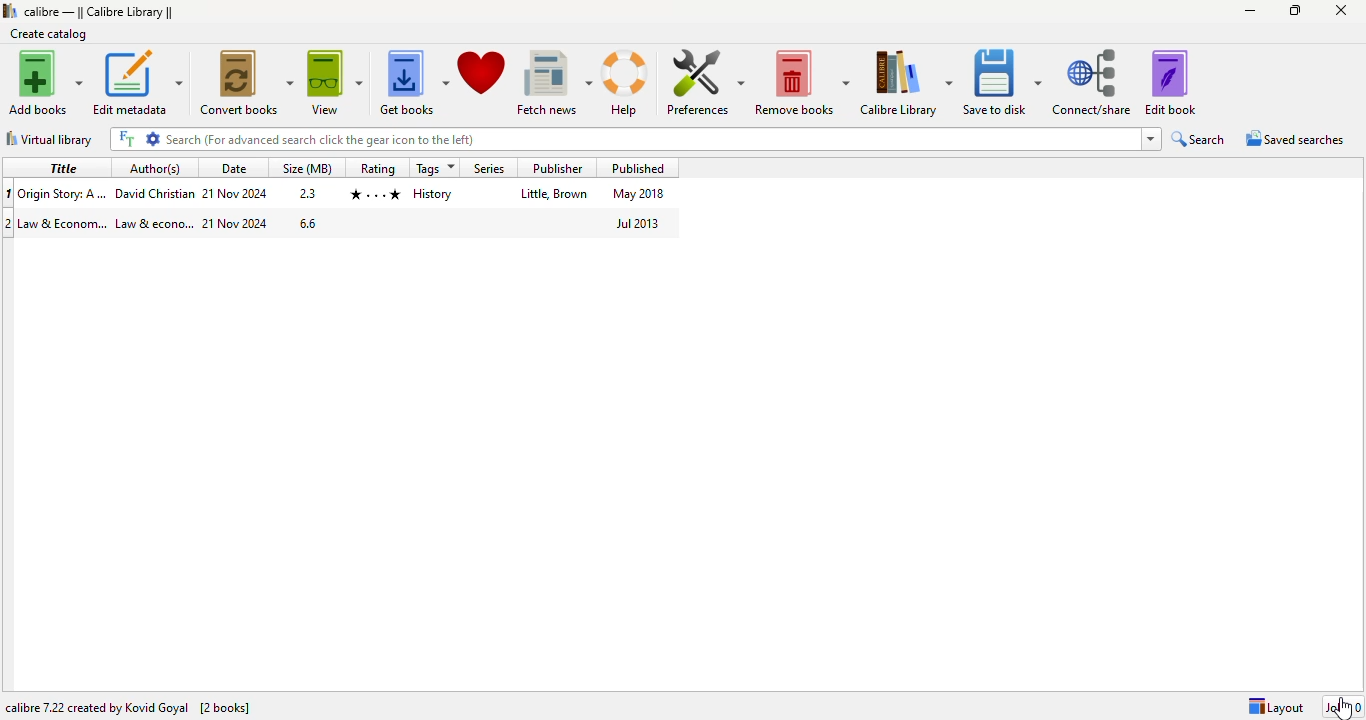  Describe the element at coordinates (306, 194) in the screenshot. I see `size in mbs` at that location.